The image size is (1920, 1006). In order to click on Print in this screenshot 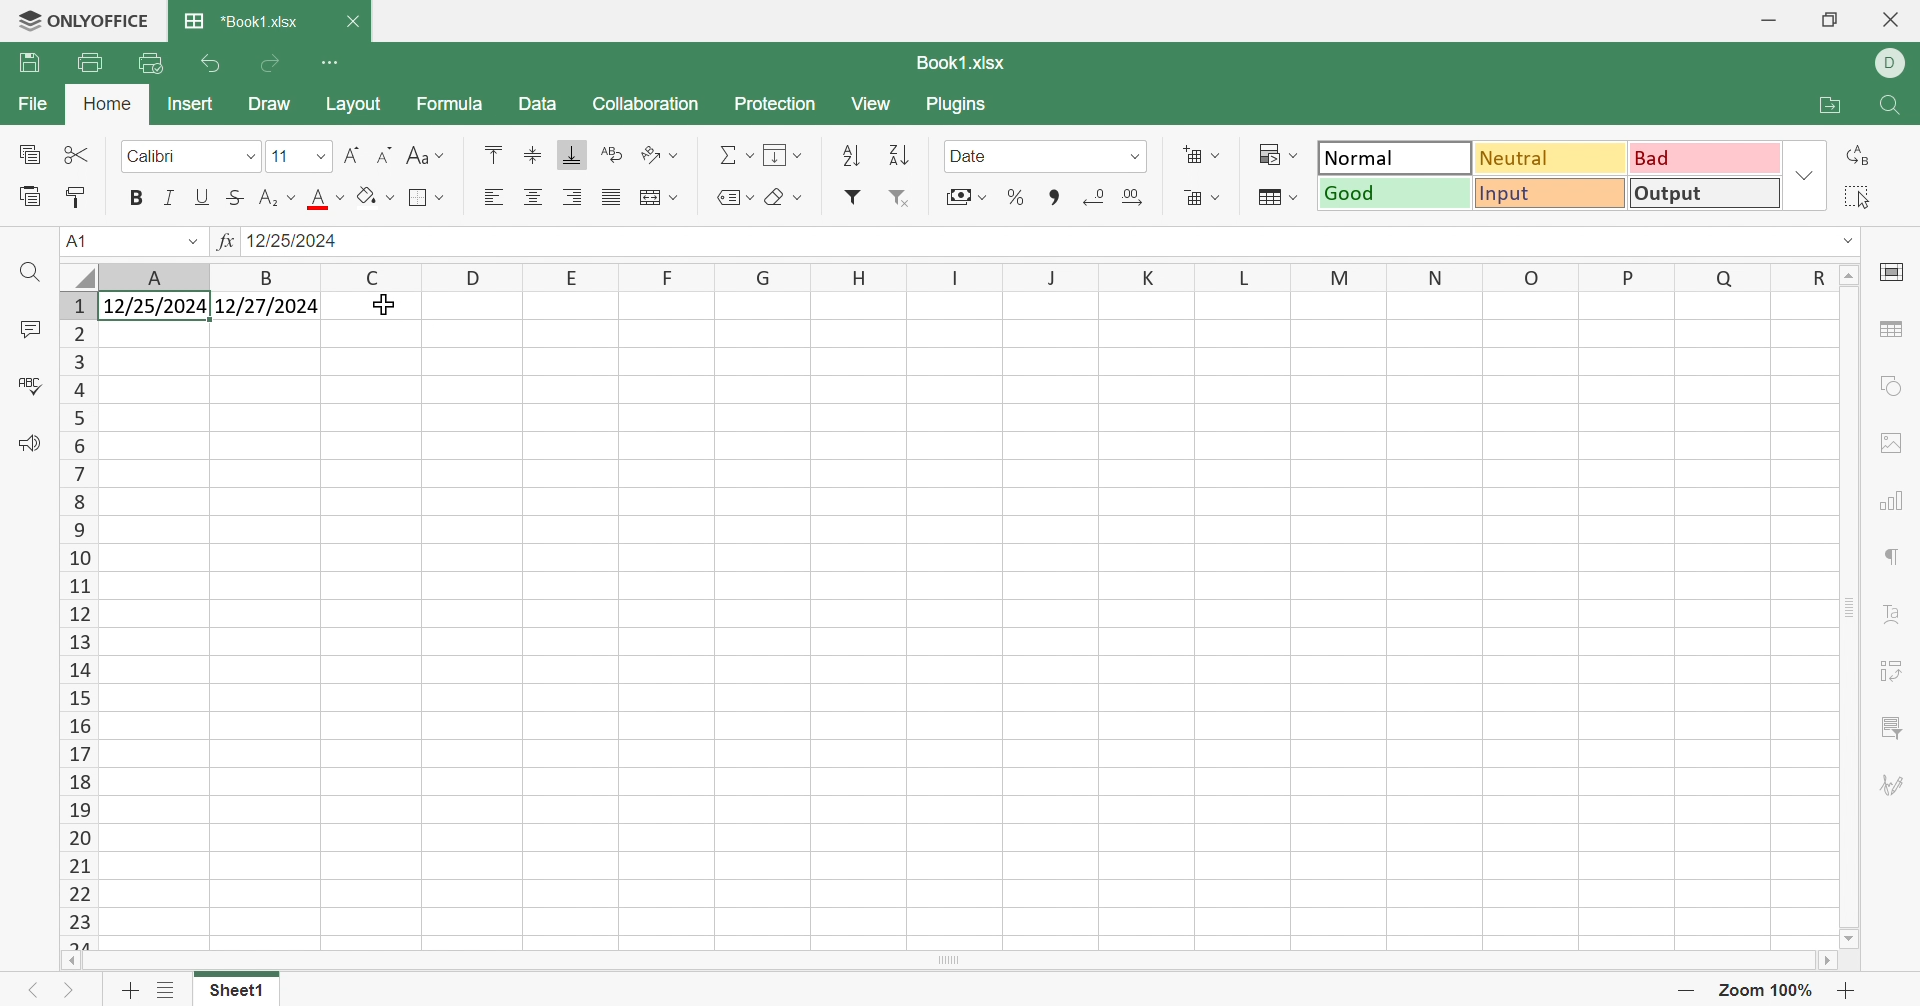, I will do `click(92, 63)`.